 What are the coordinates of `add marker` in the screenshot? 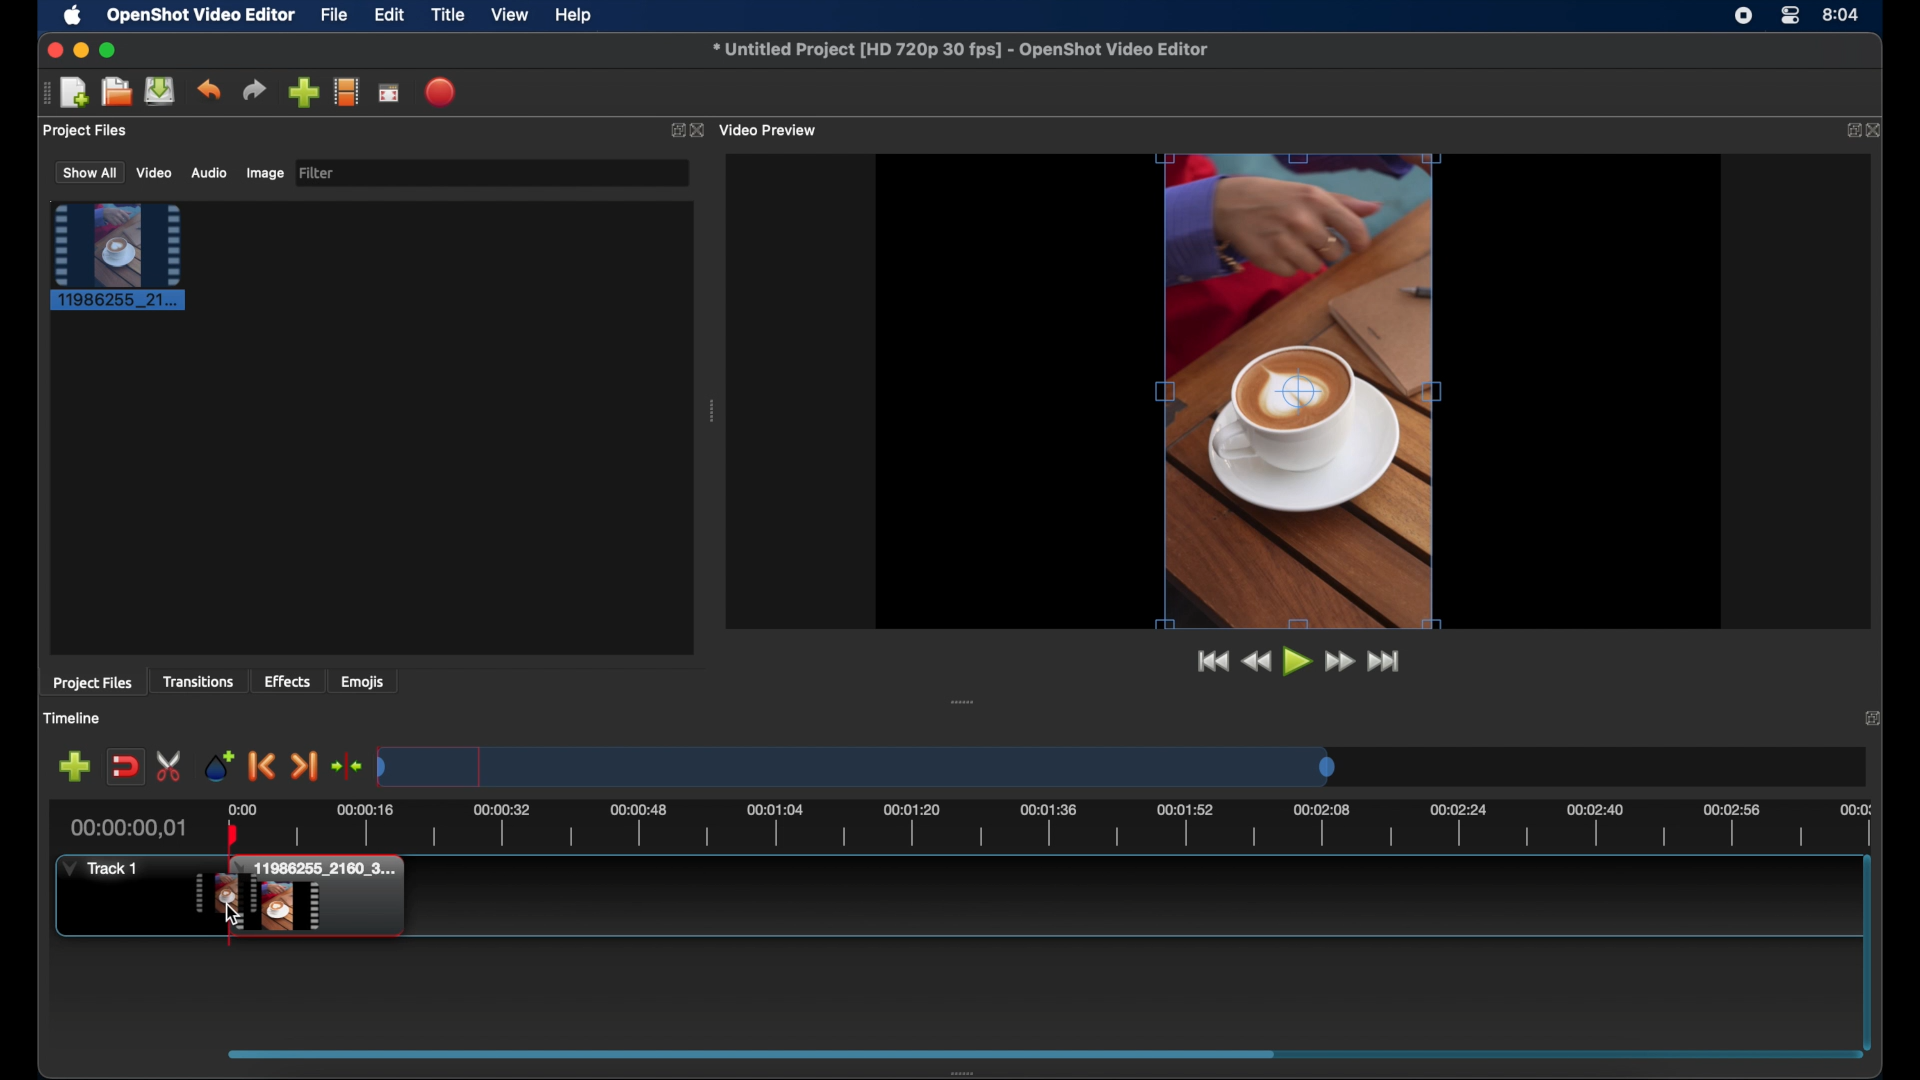 It's located at (220, 766).